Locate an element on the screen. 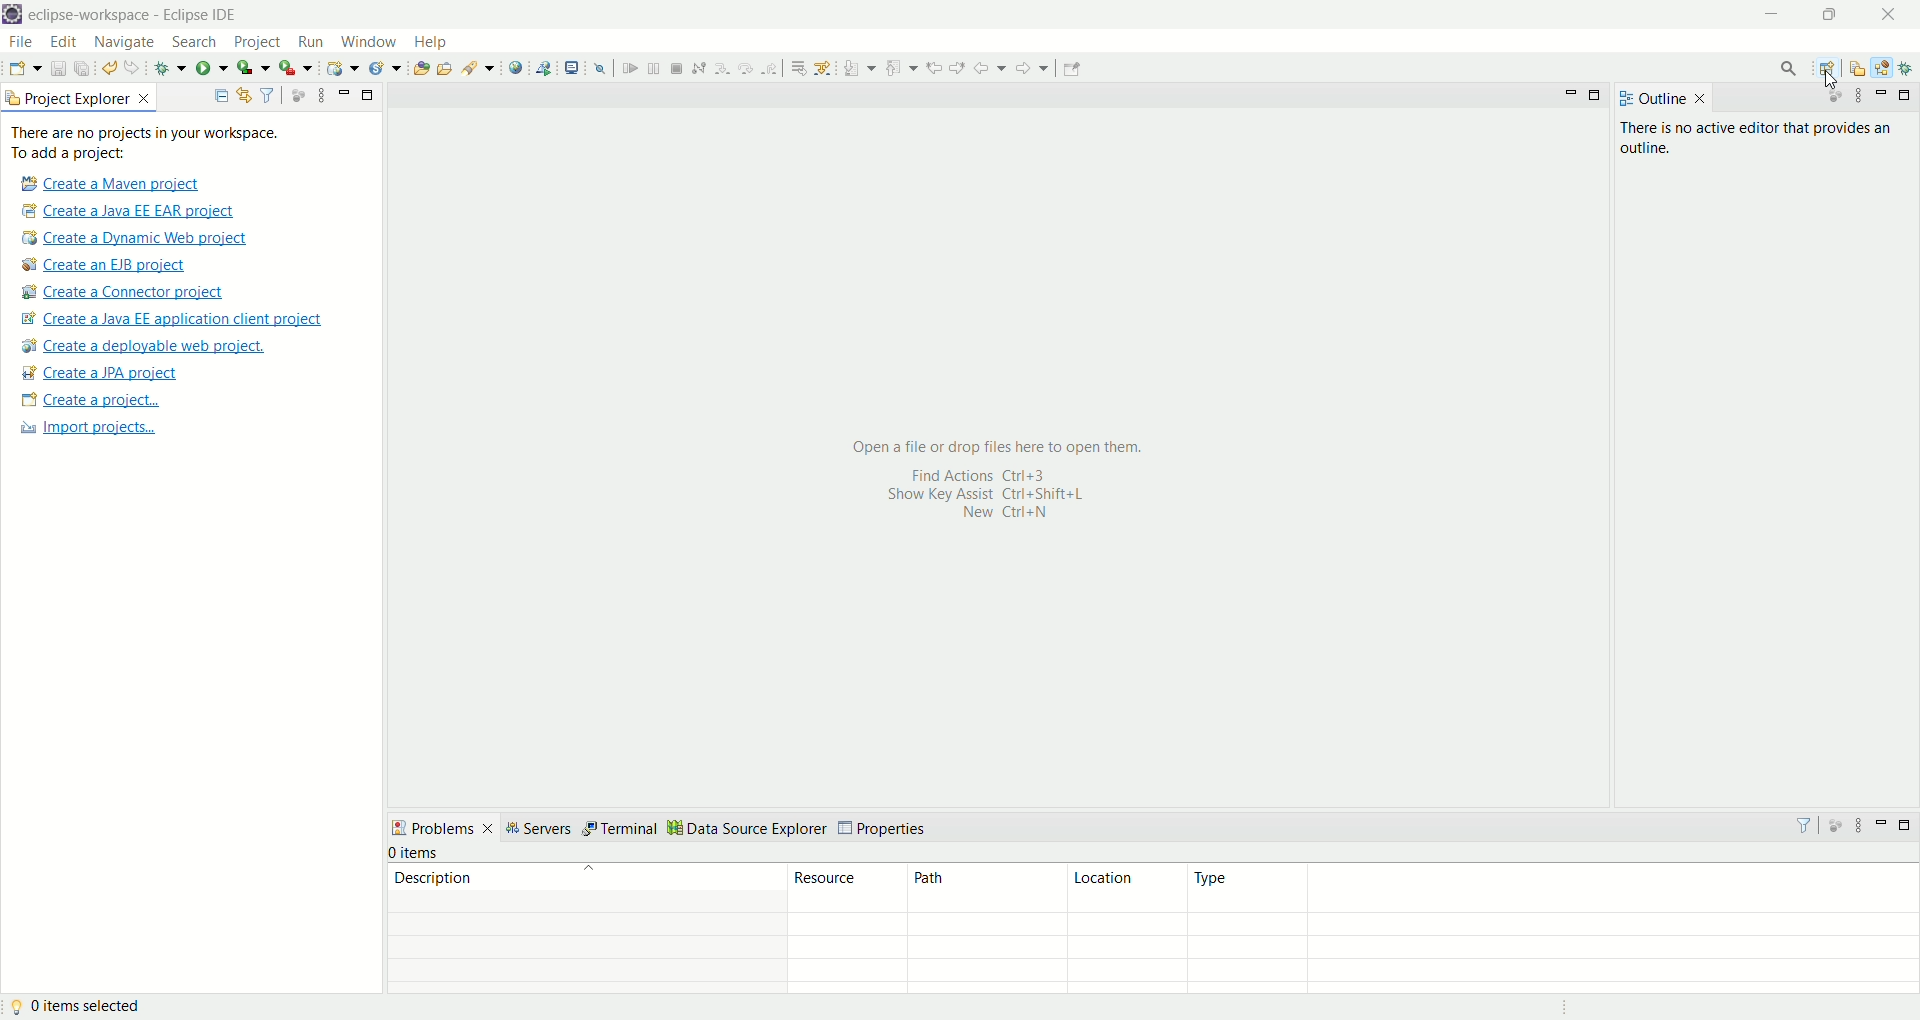 Image resolution: width=1920 pixels, height=1020 pixels. previous edit location is located at coordinates (934, 67).